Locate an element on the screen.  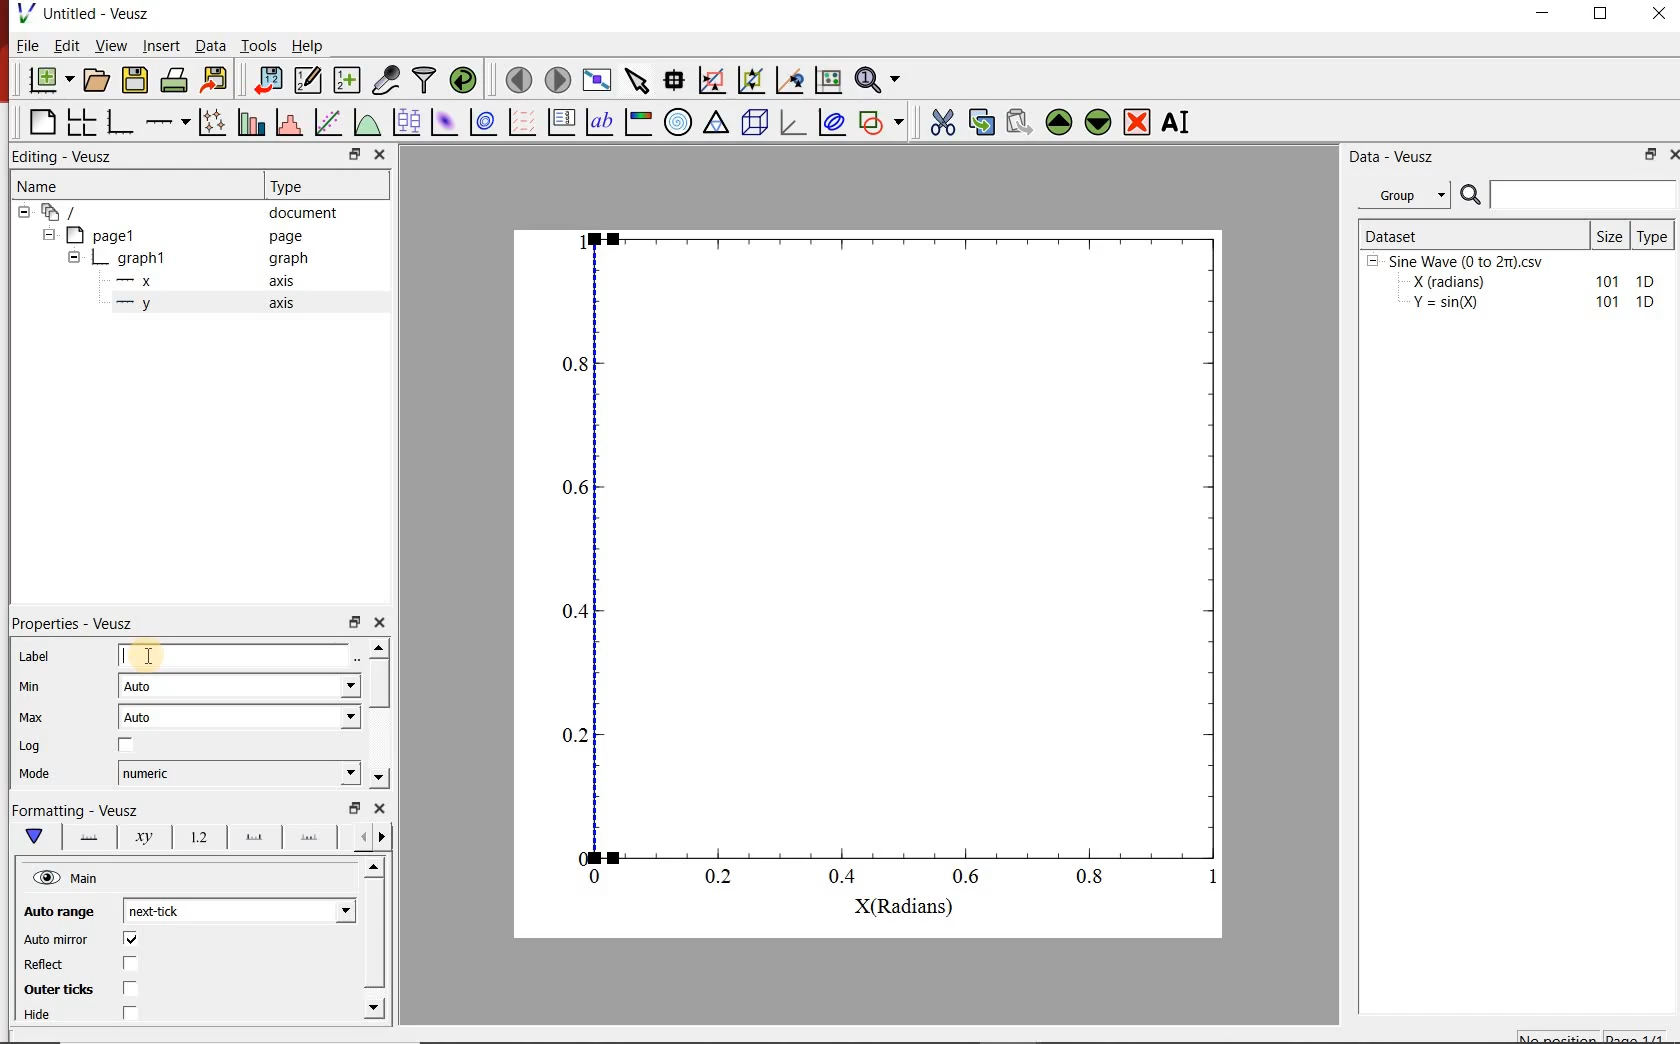
Move right is located at coordinates (385, 837).